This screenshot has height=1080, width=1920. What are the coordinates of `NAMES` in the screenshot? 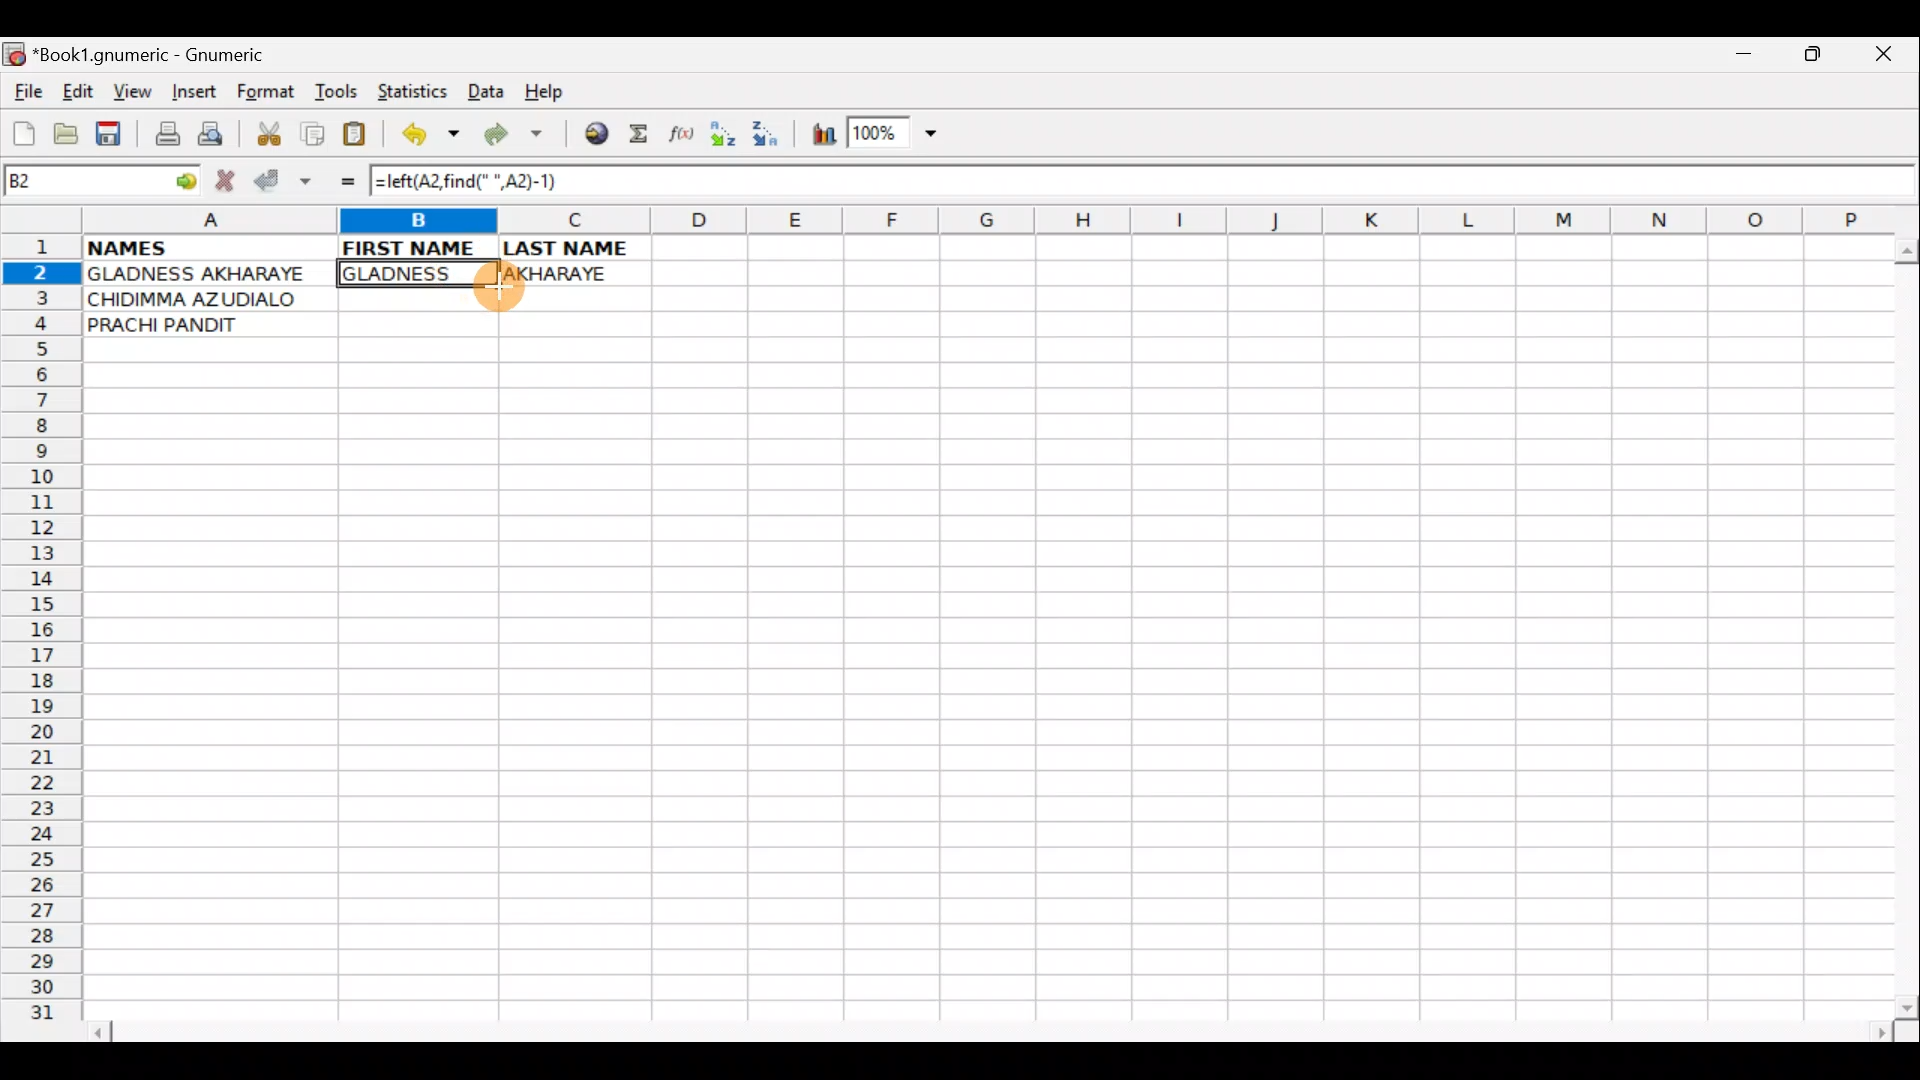 It's located at (187, 246).